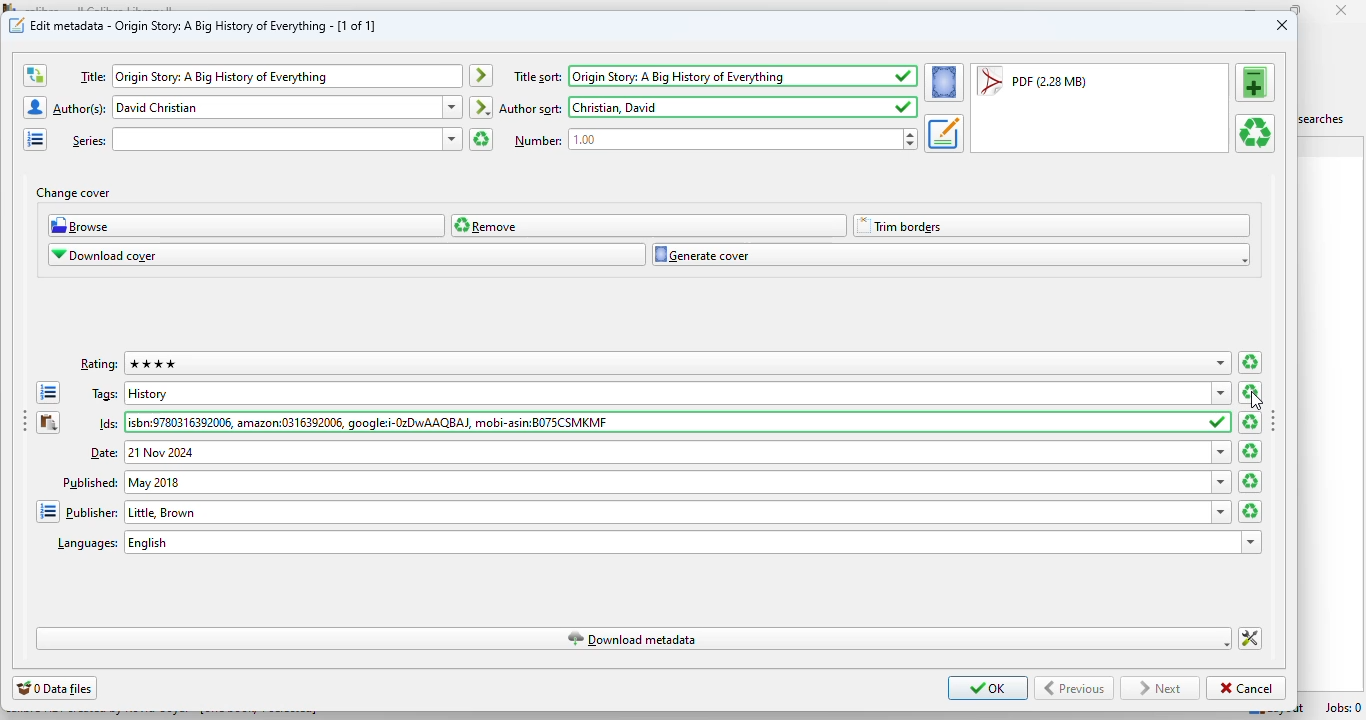  I want to click on dropdown, so click(453, 107).